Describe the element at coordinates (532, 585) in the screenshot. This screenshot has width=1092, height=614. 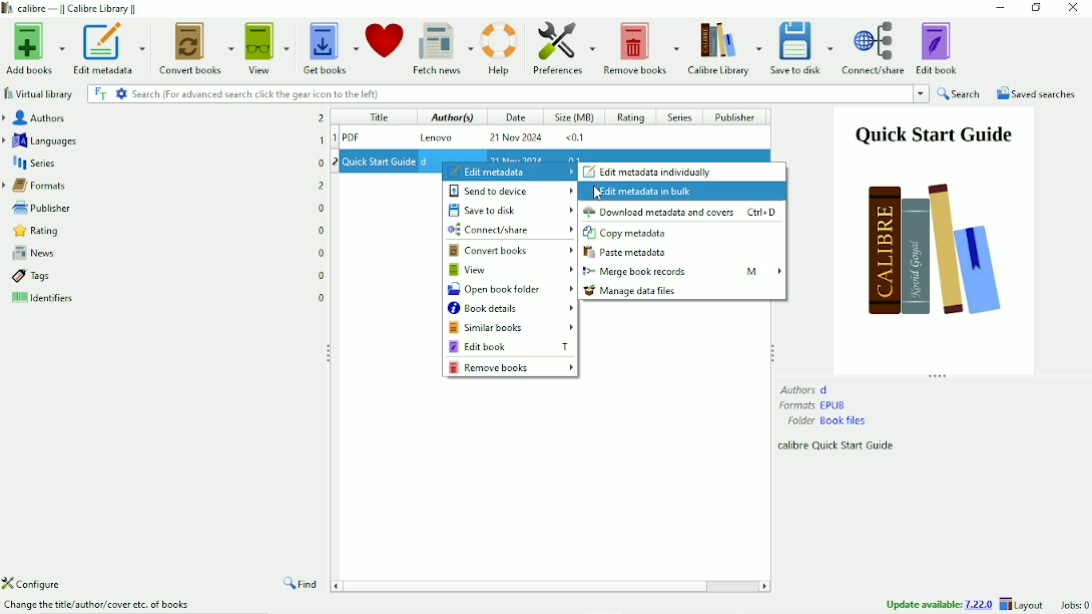
I see `Horizontal scrollbar` at that location.